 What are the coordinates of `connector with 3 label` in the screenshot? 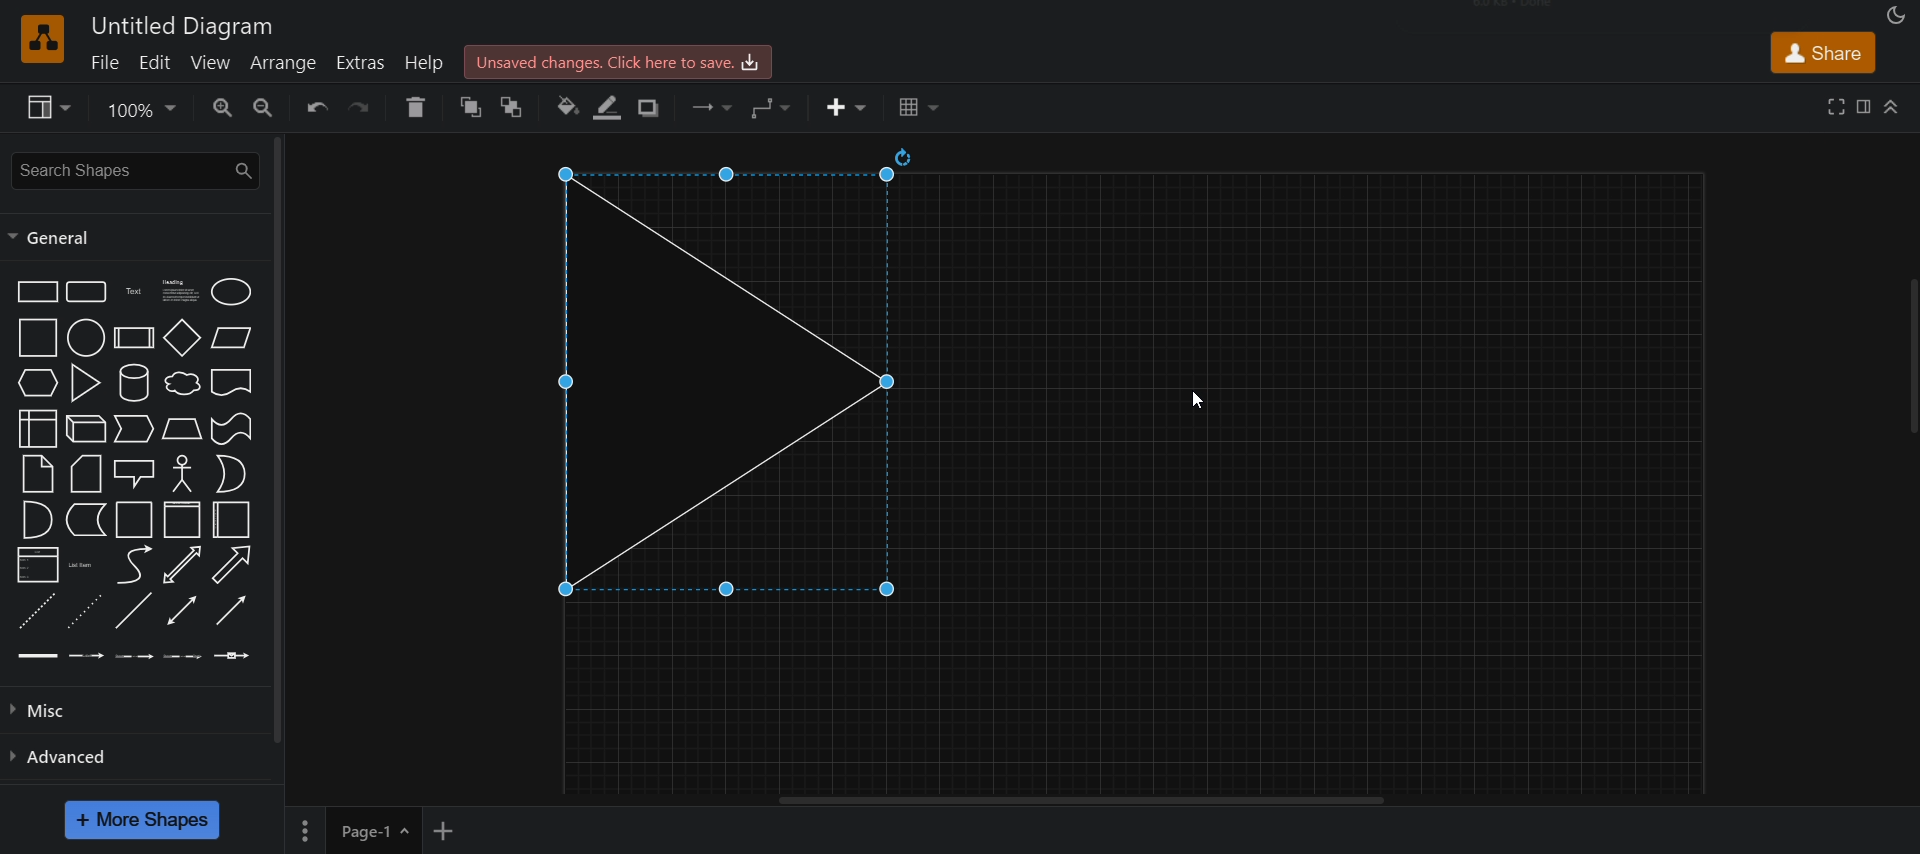 It's located at (186, 656).